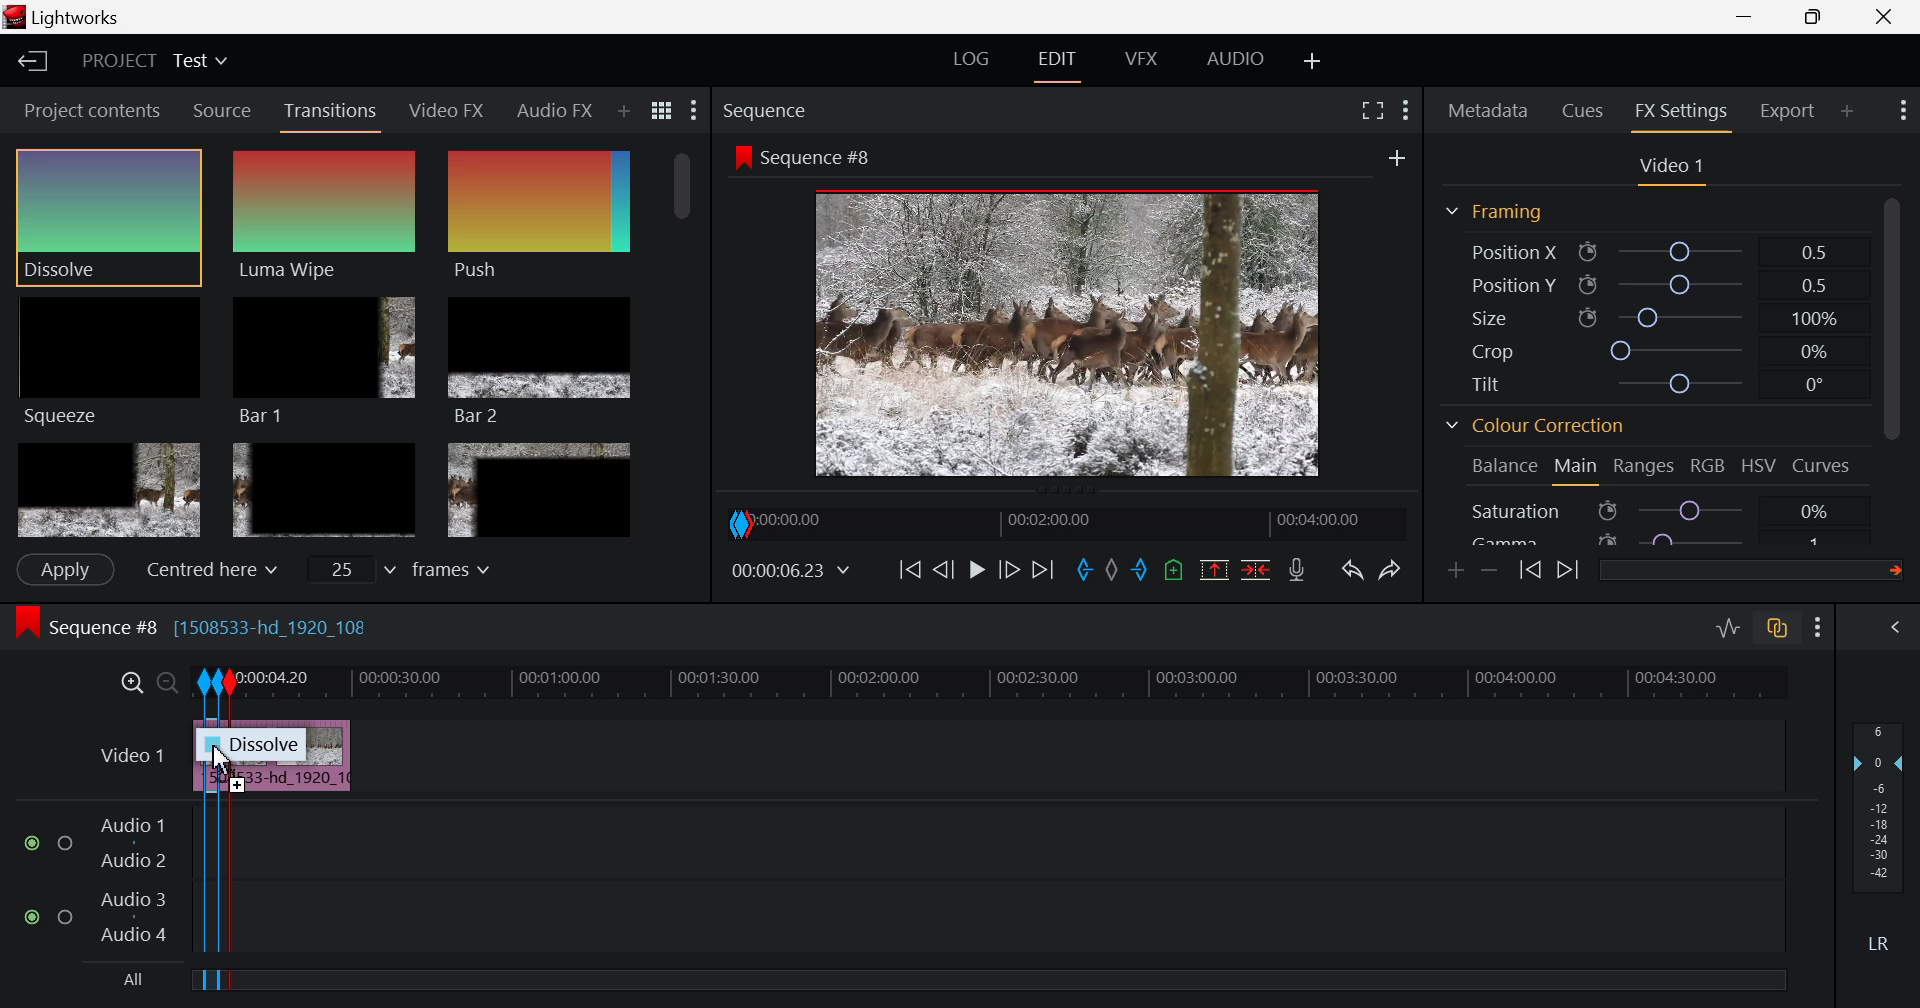 This screenshot has width=1920, height=1008. I want to click on Transitions Tab Open, so click(335, 112).